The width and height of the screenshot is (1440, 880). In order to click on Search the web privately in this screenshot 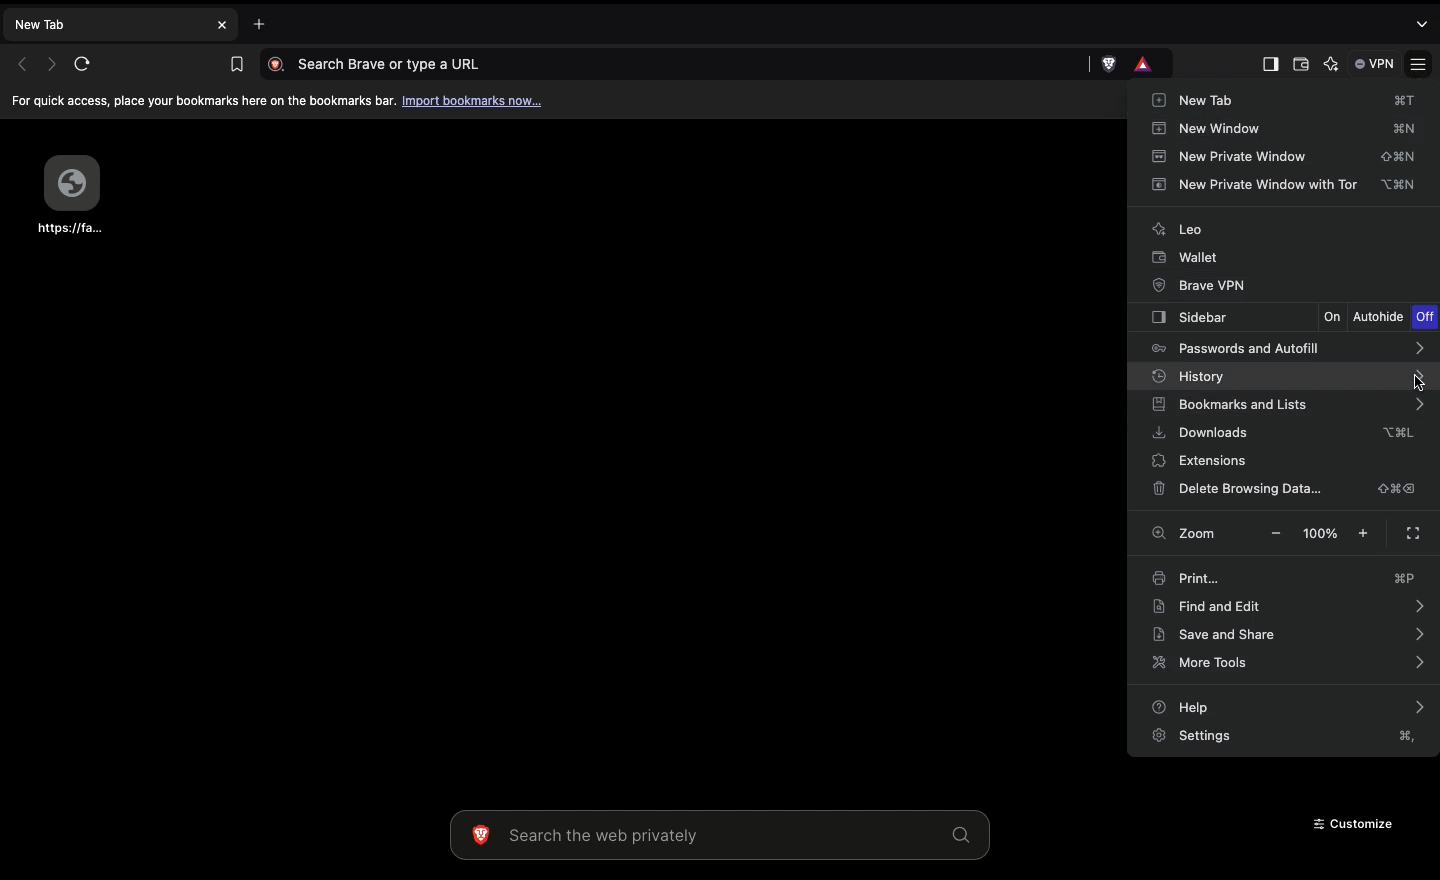, I will do `click(713, 835)`.